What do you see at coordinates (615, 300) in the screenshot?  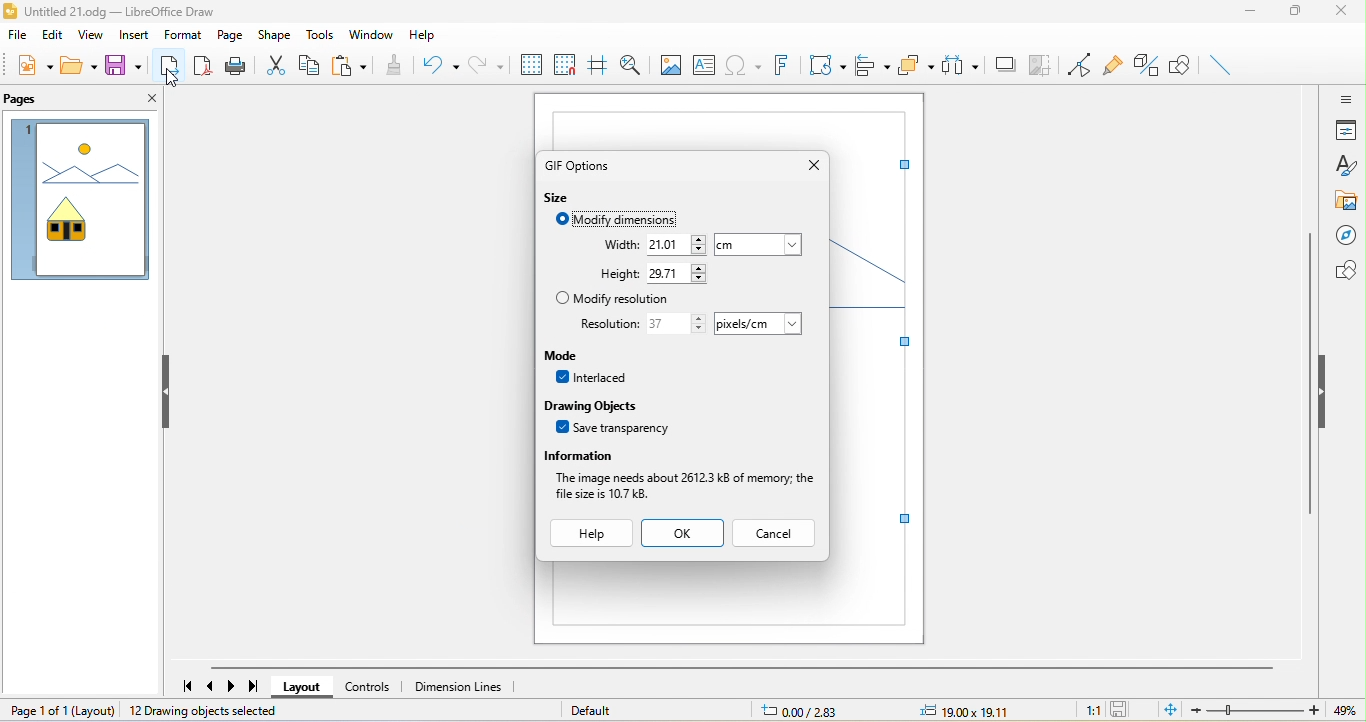 I see `modify resolution` at bounding box center [615, 300].